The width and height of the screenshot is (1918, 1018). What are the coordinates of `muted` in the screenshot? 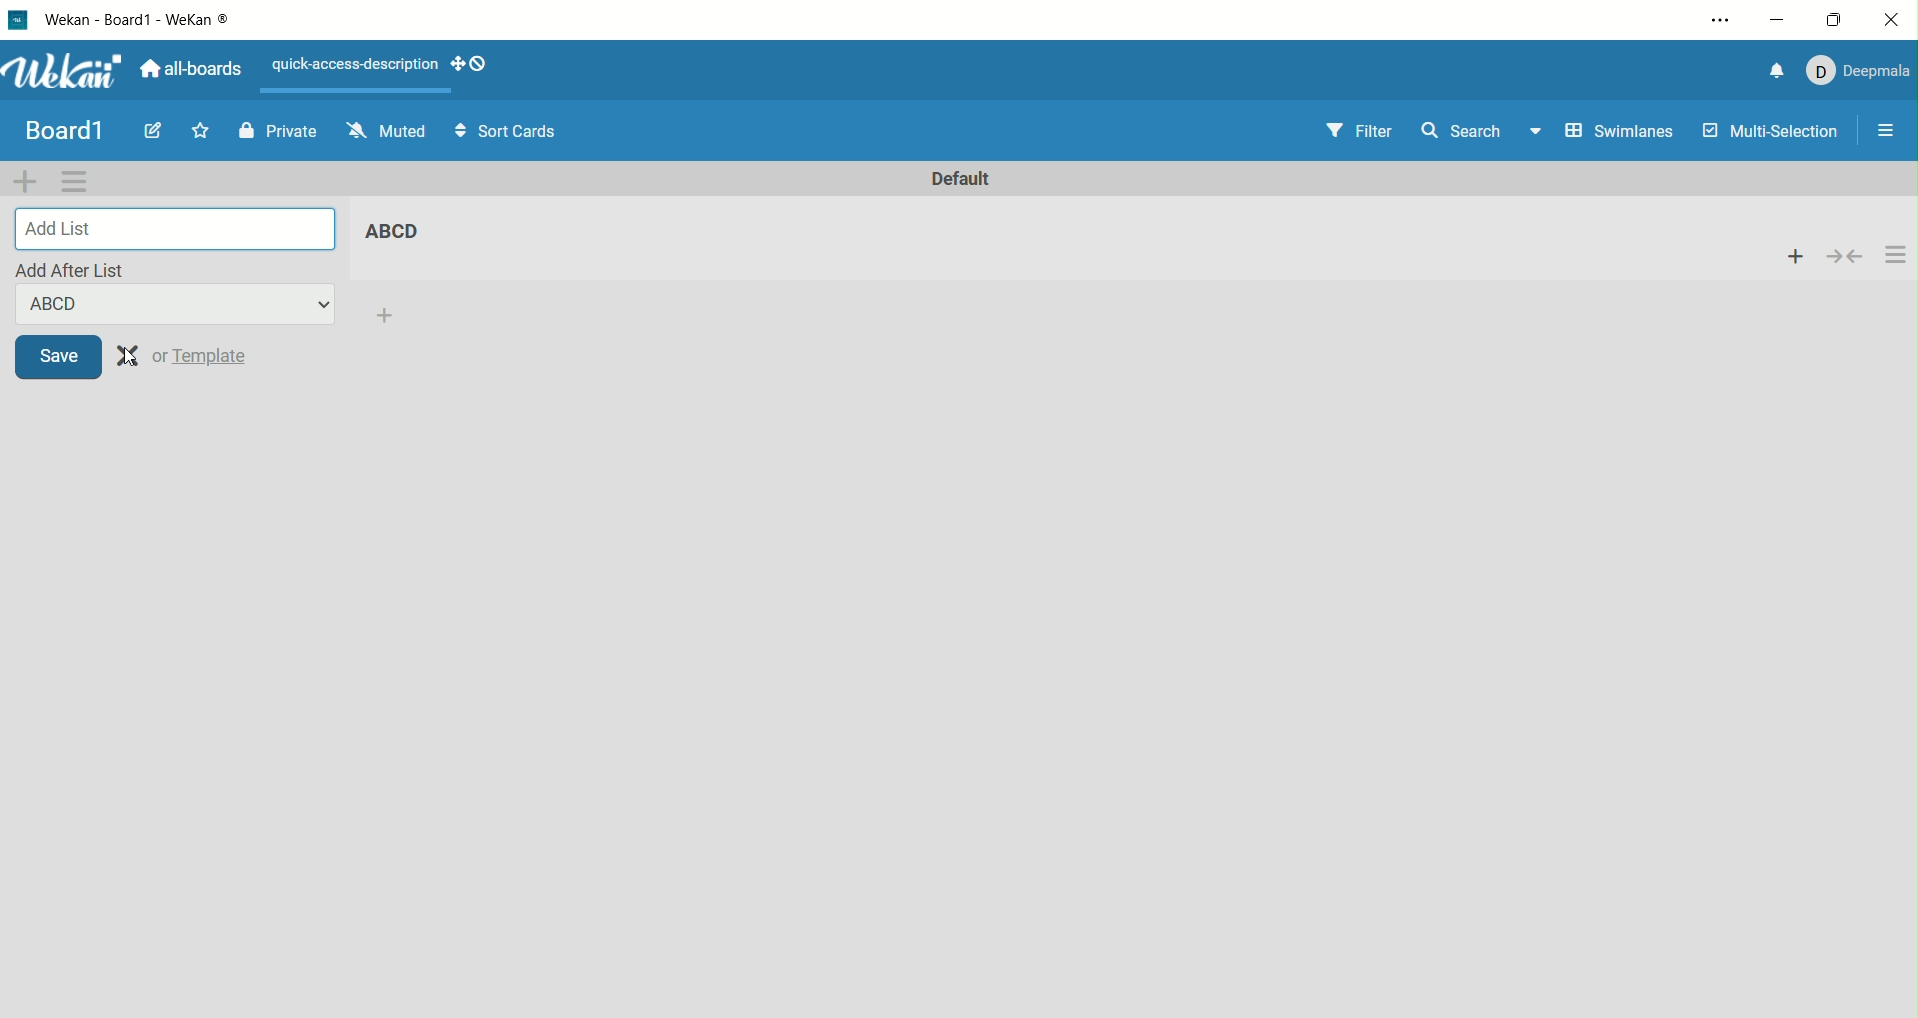 It's located at (387, 129).